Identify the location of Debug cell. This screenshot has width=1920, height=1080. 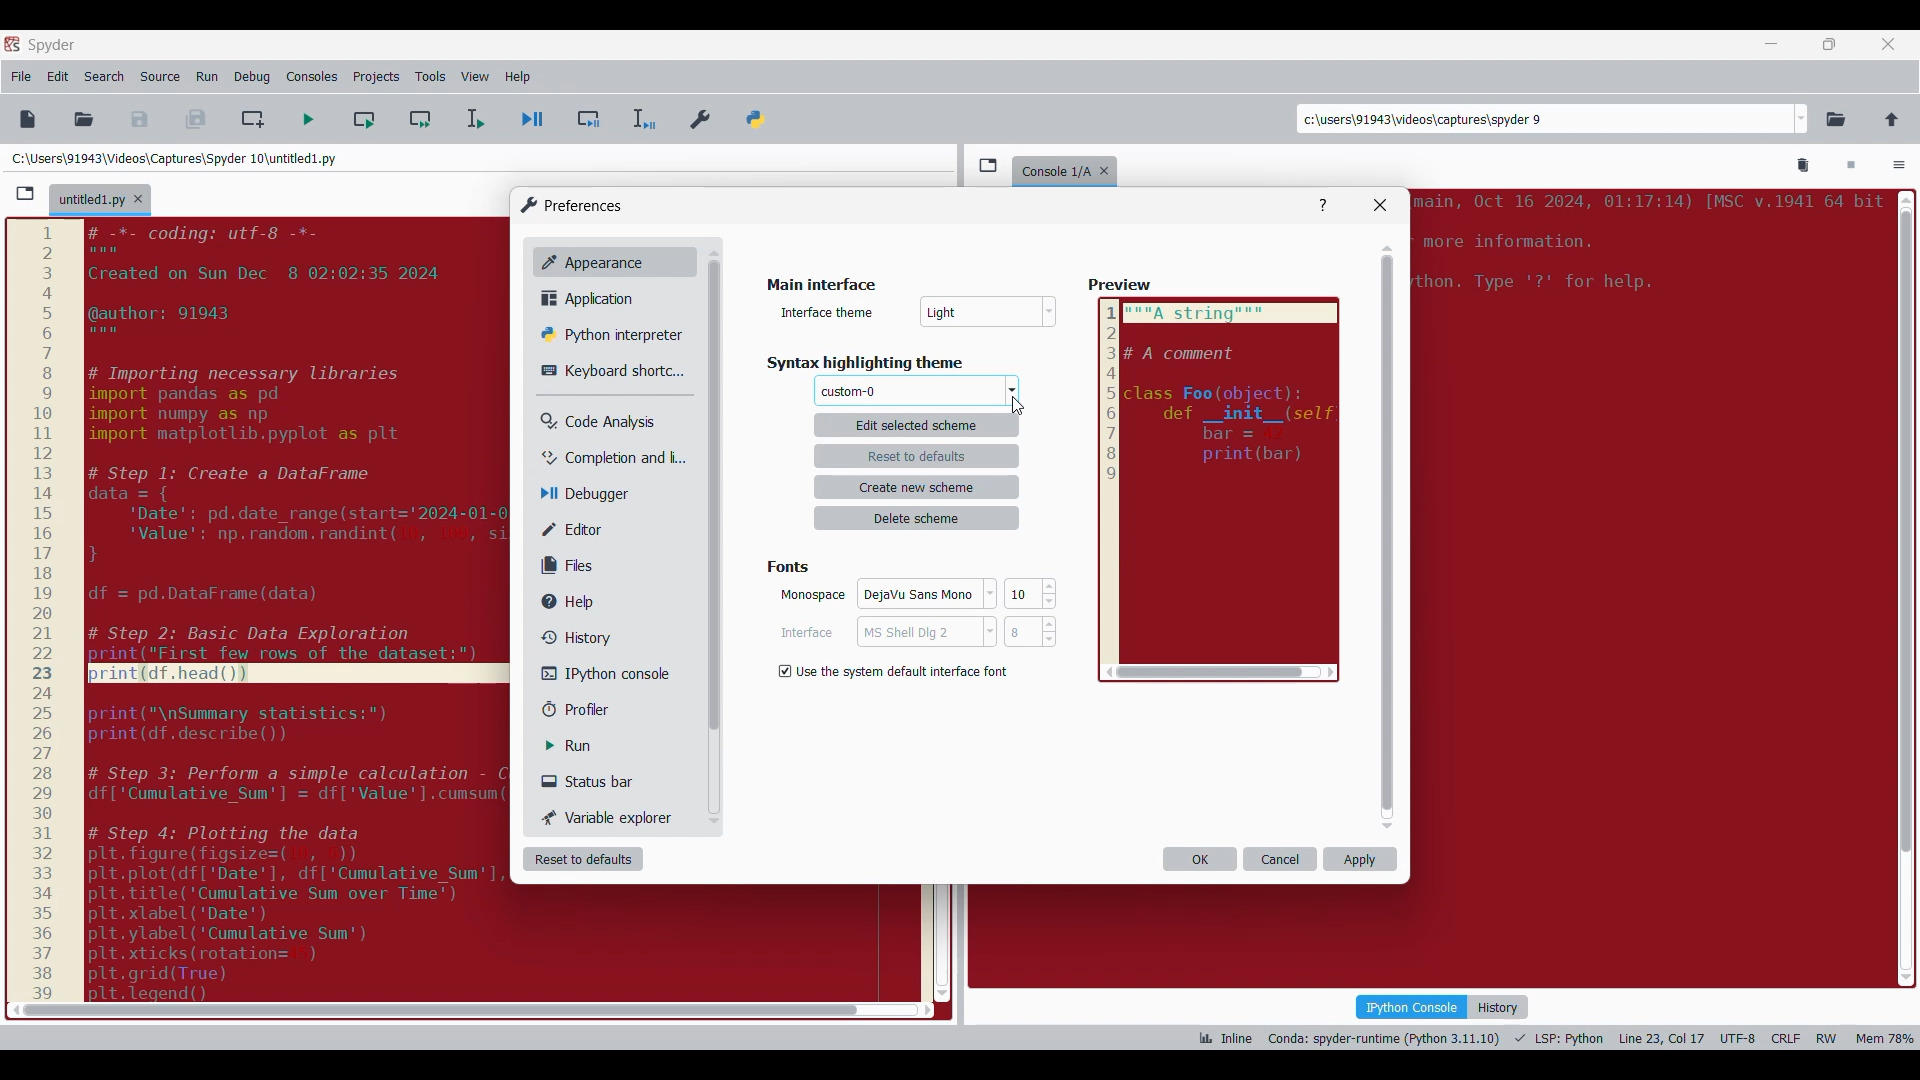
(589, 119).